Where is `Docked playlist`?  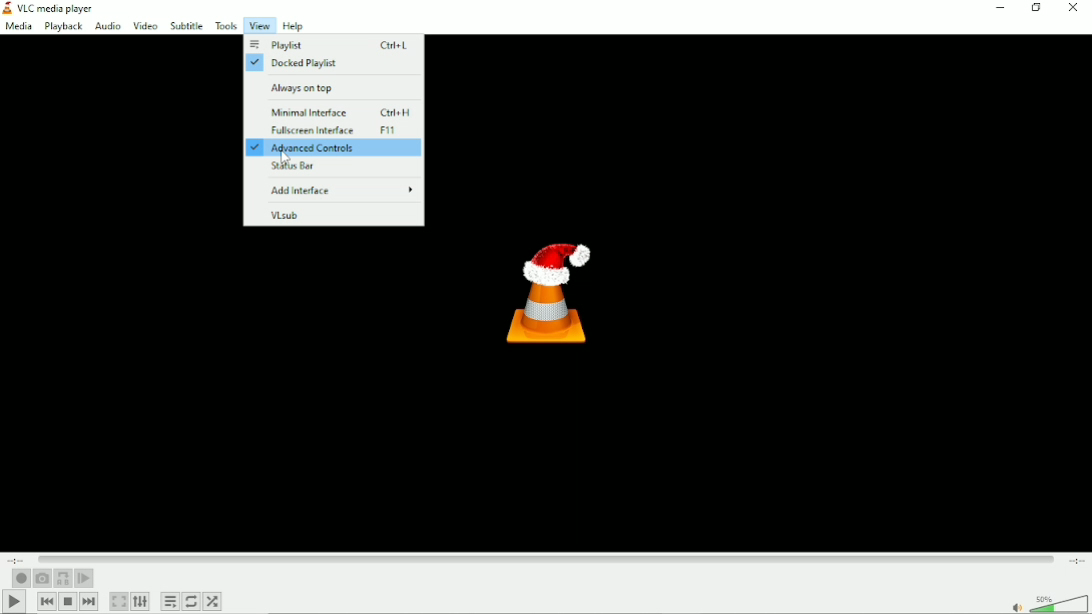
Docked playlist is located at coordinates (298, 64).